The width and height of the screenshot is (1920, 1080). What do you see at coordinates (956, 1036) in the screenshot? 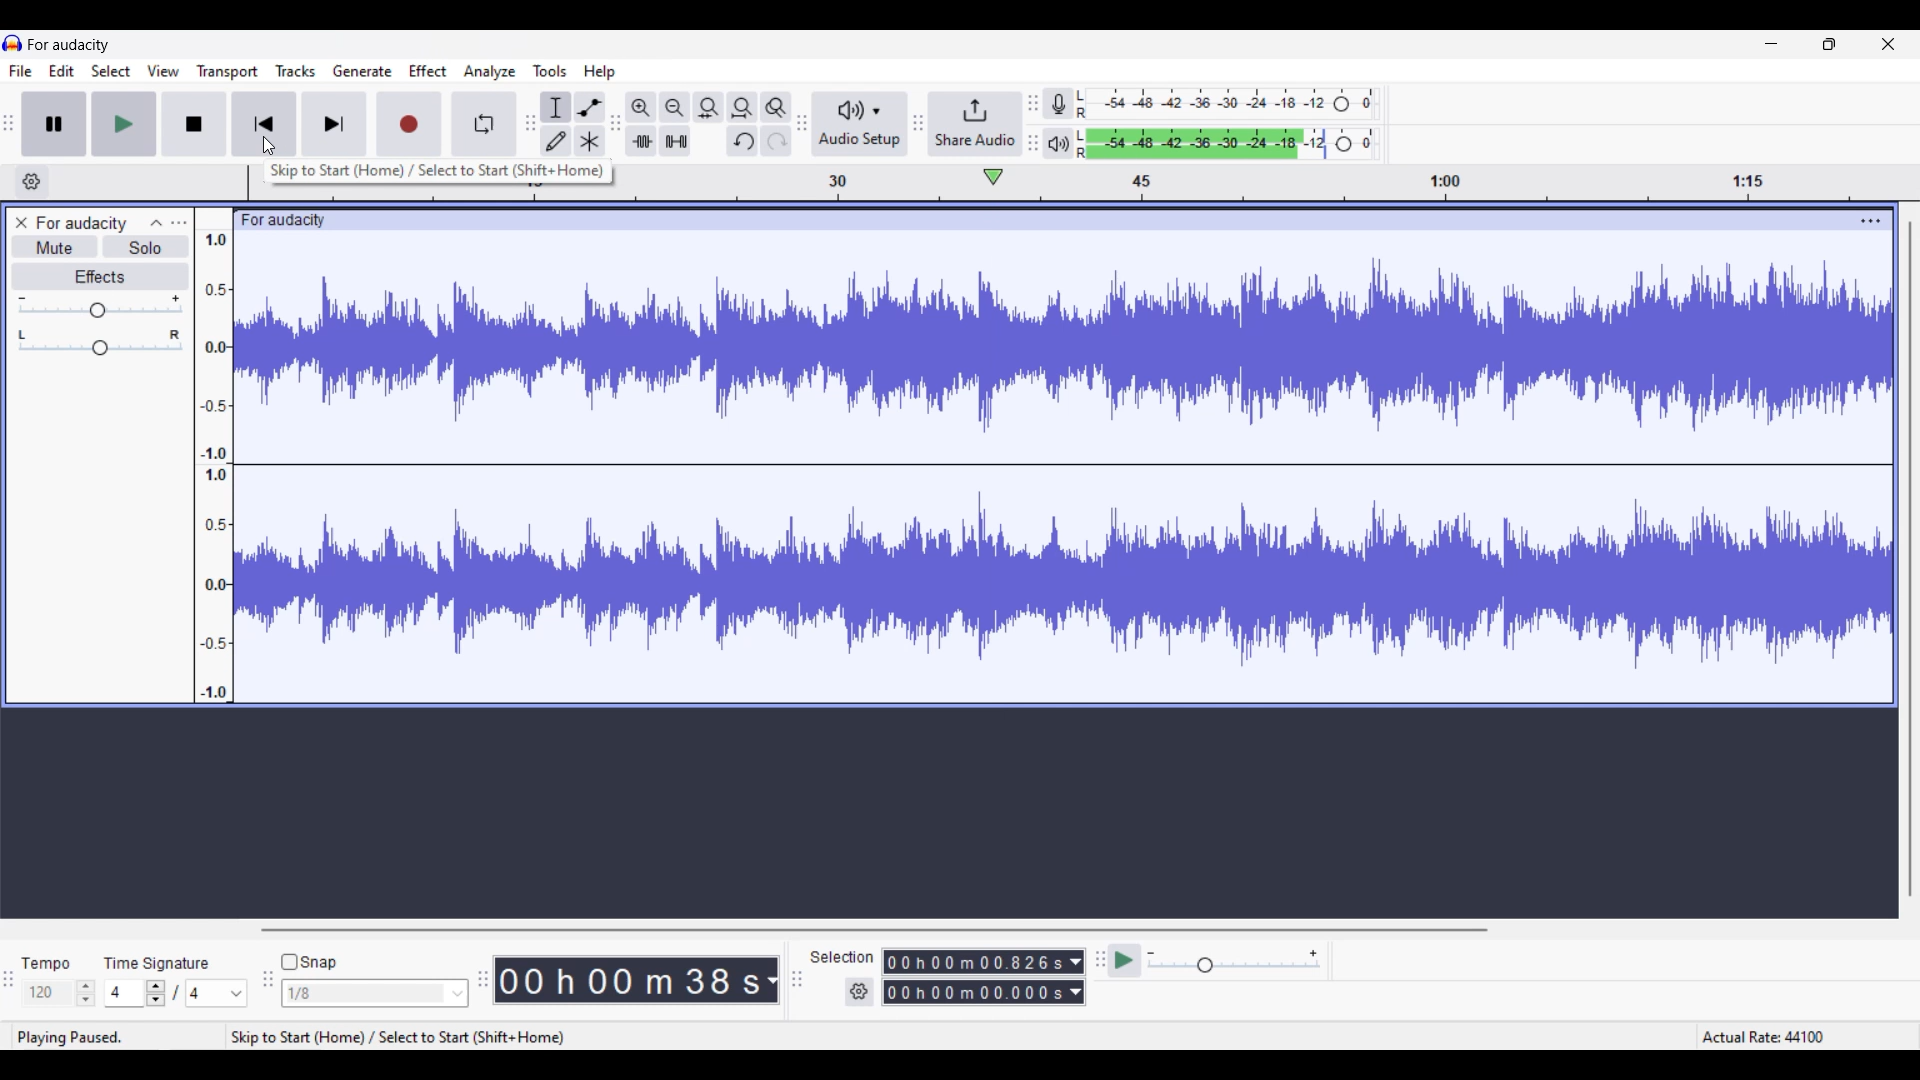
I see `playing paused. skip to start (home)/select to start (shift+home).  actual rate: 44100` at bounding box center [956, 1036].